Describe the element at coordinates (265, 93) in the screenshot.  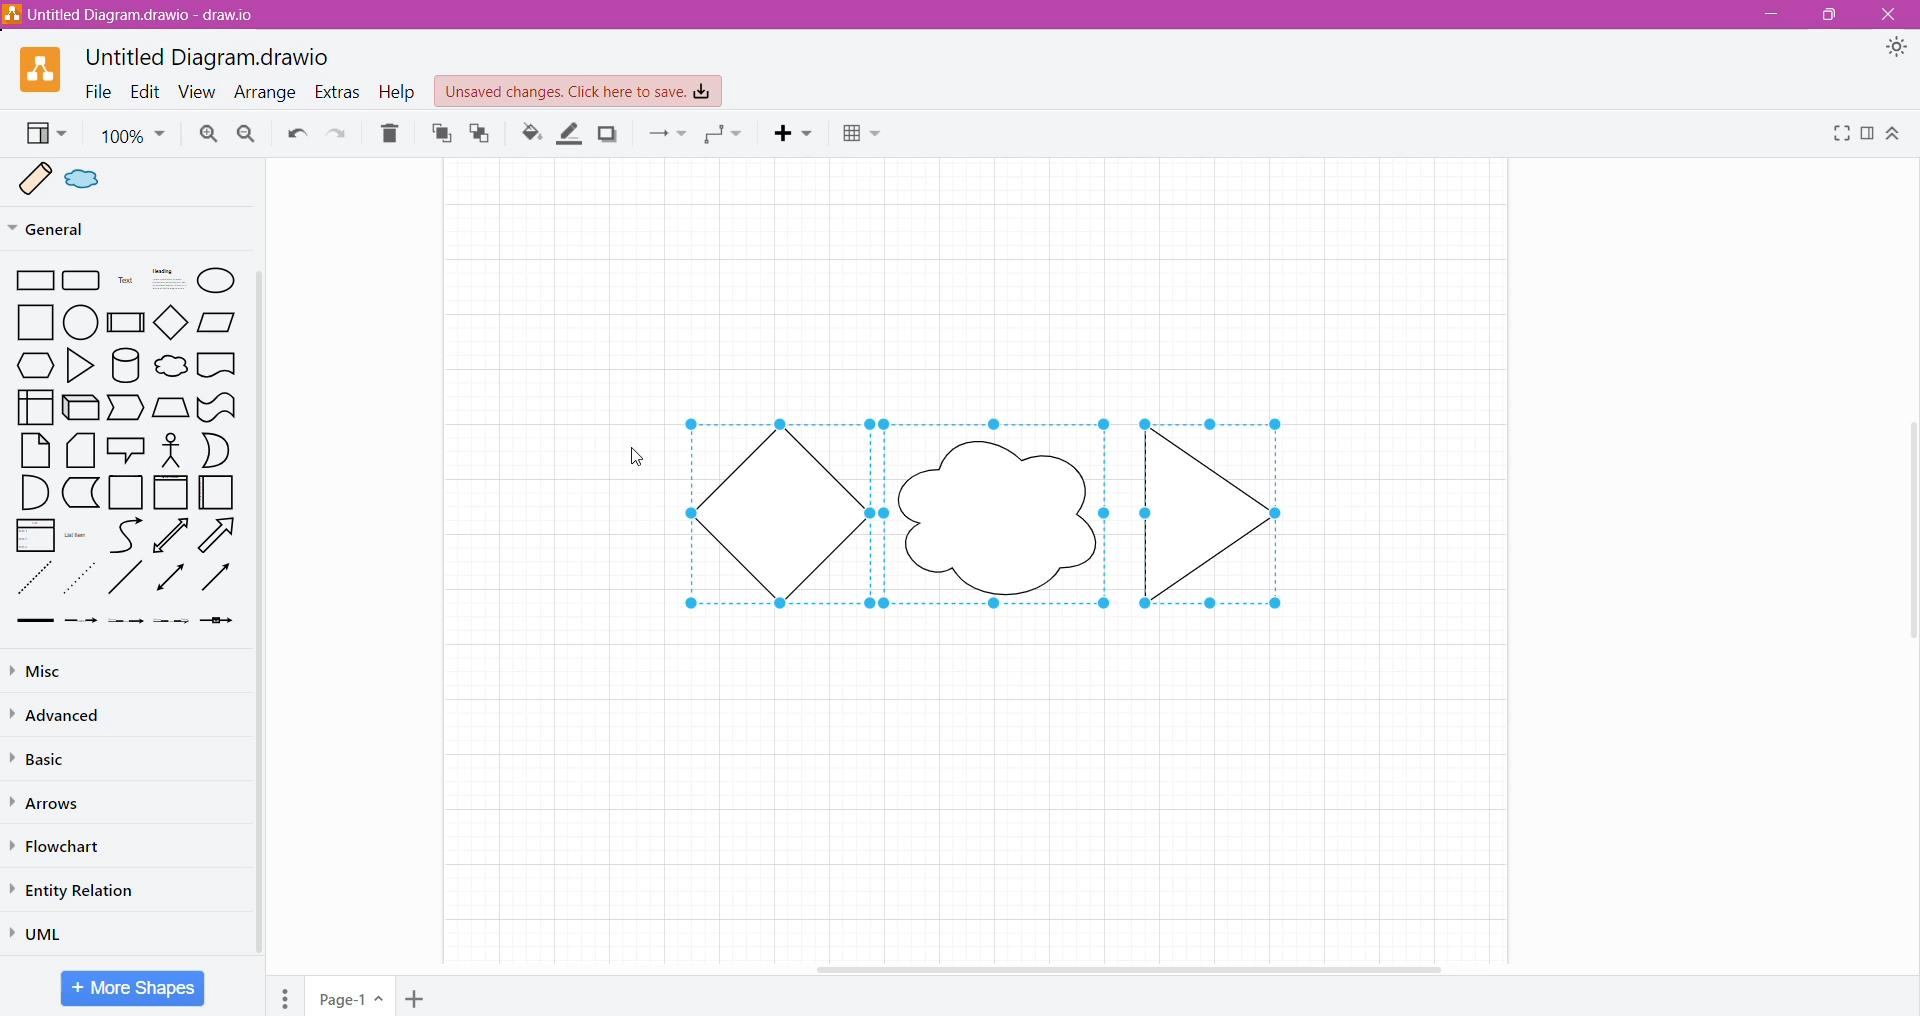
I see `Arrange` at that location.